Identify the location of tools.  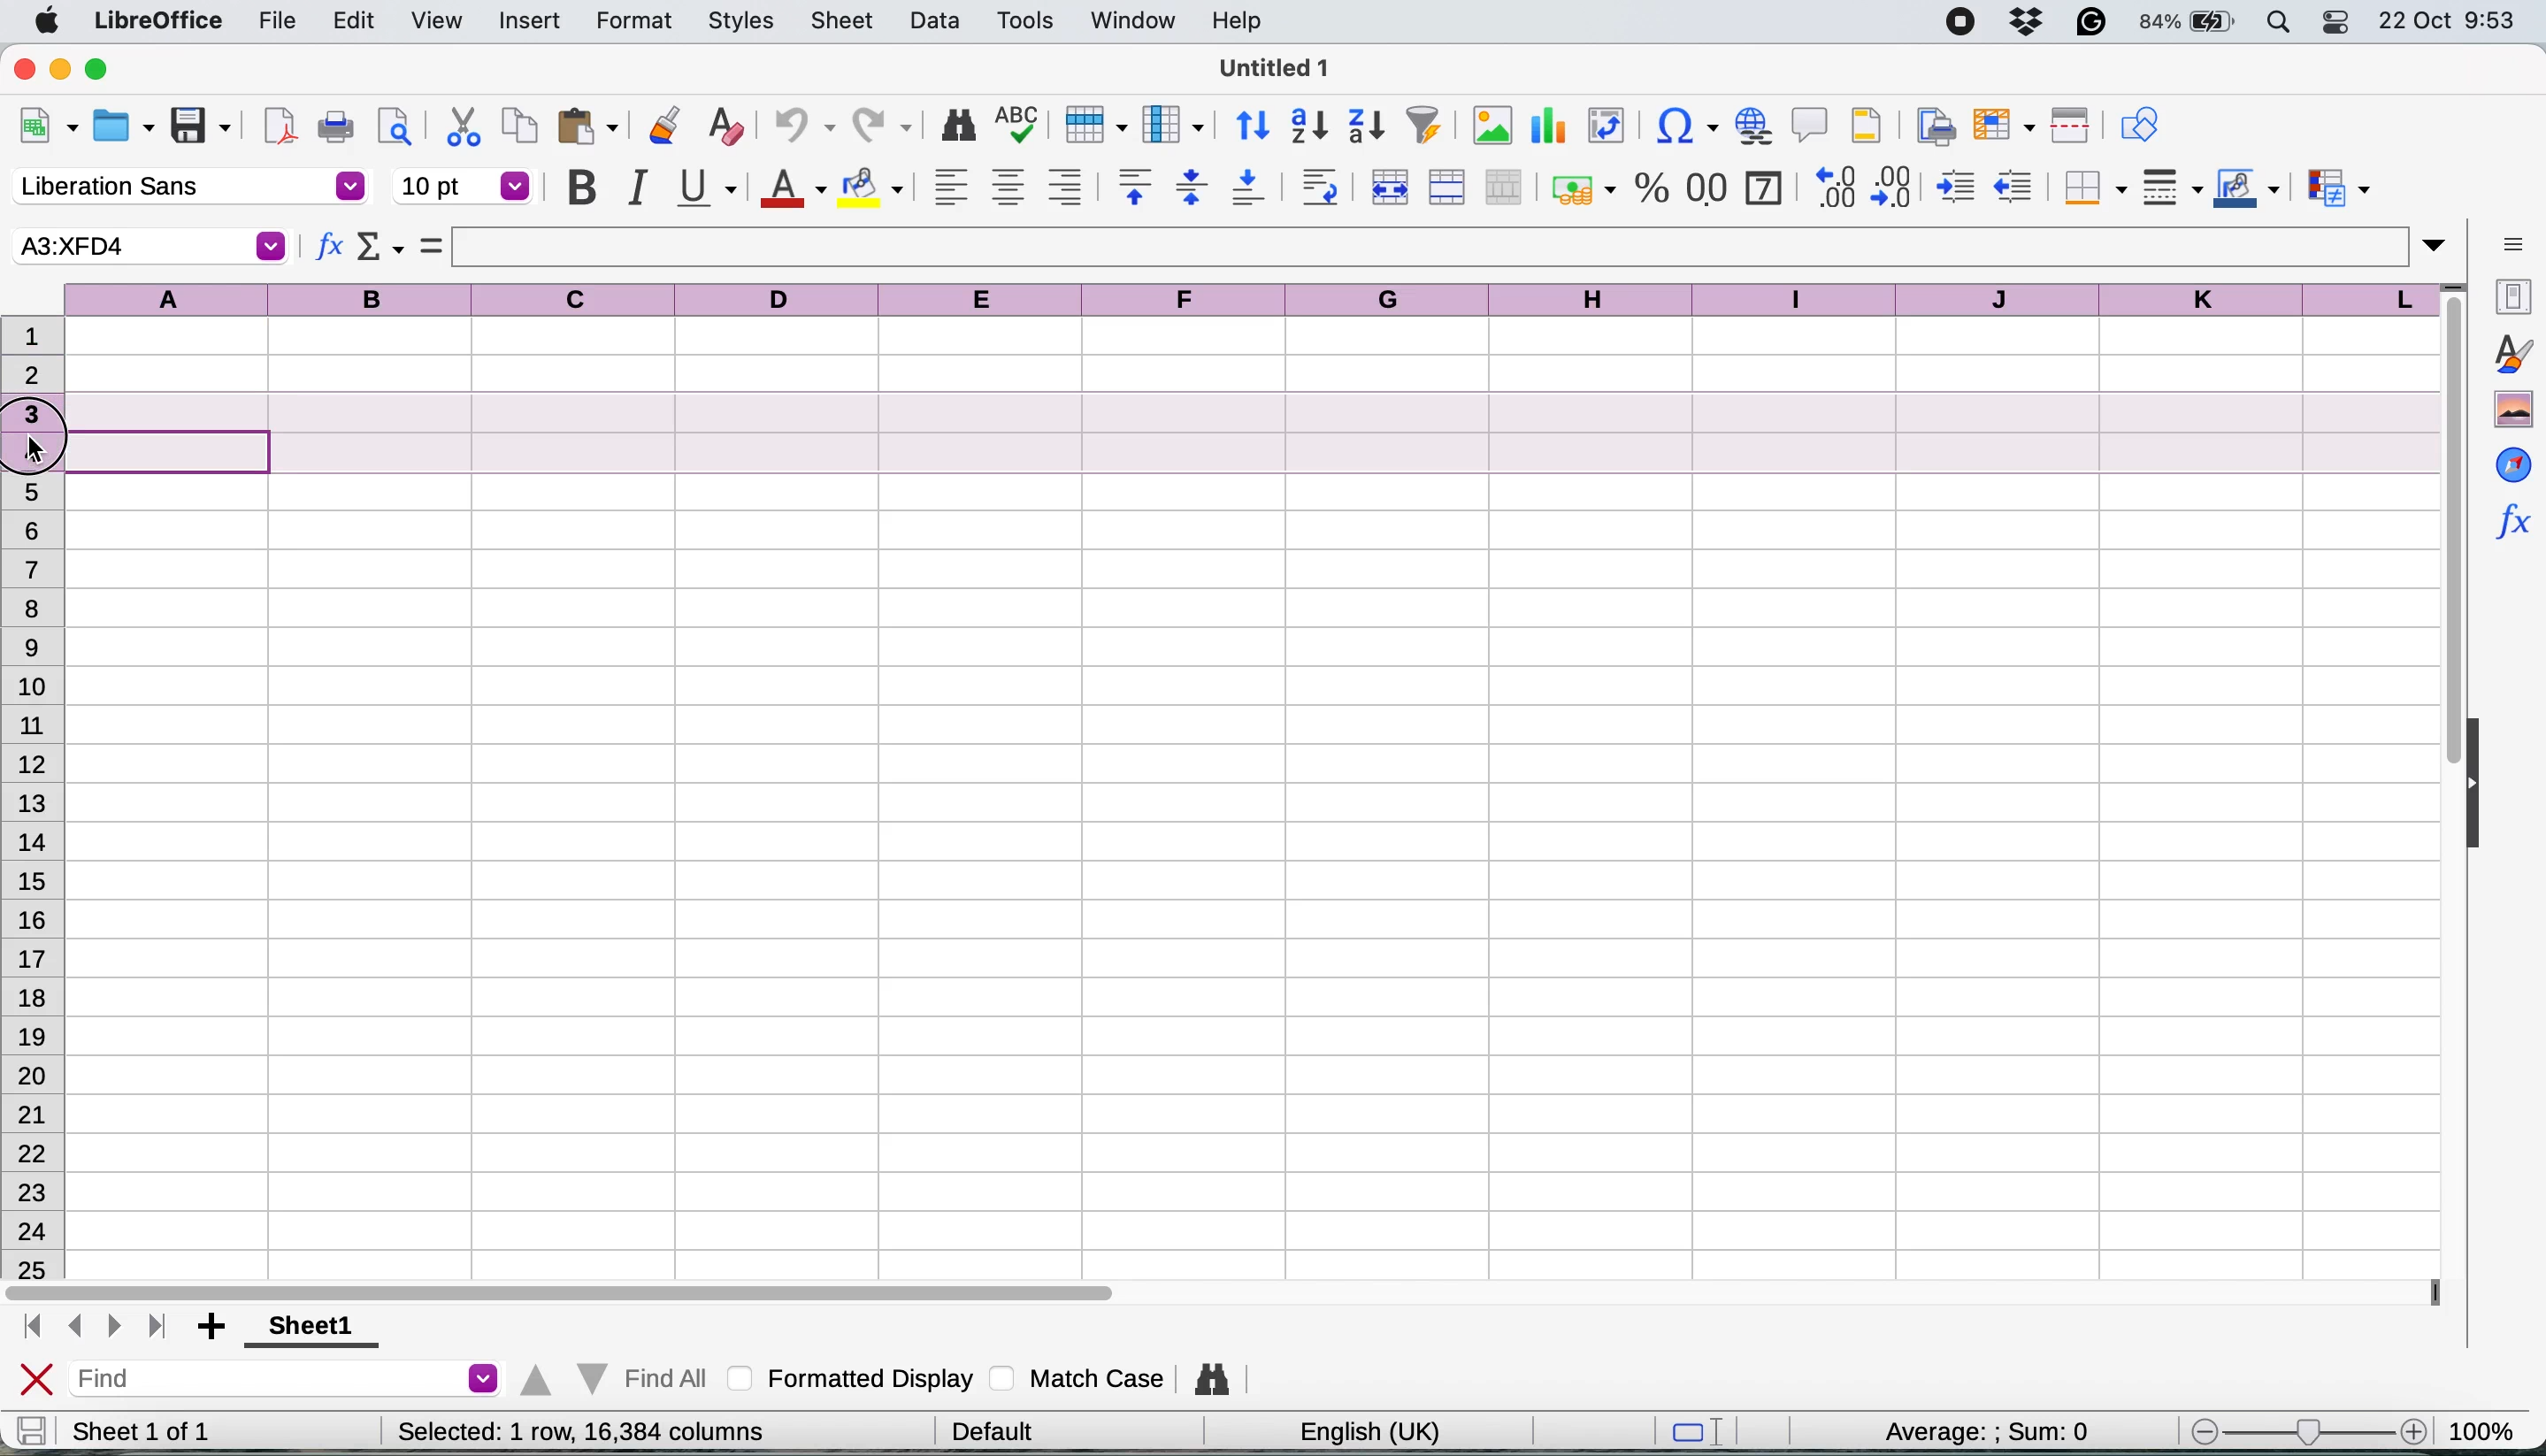
(1032, 20).